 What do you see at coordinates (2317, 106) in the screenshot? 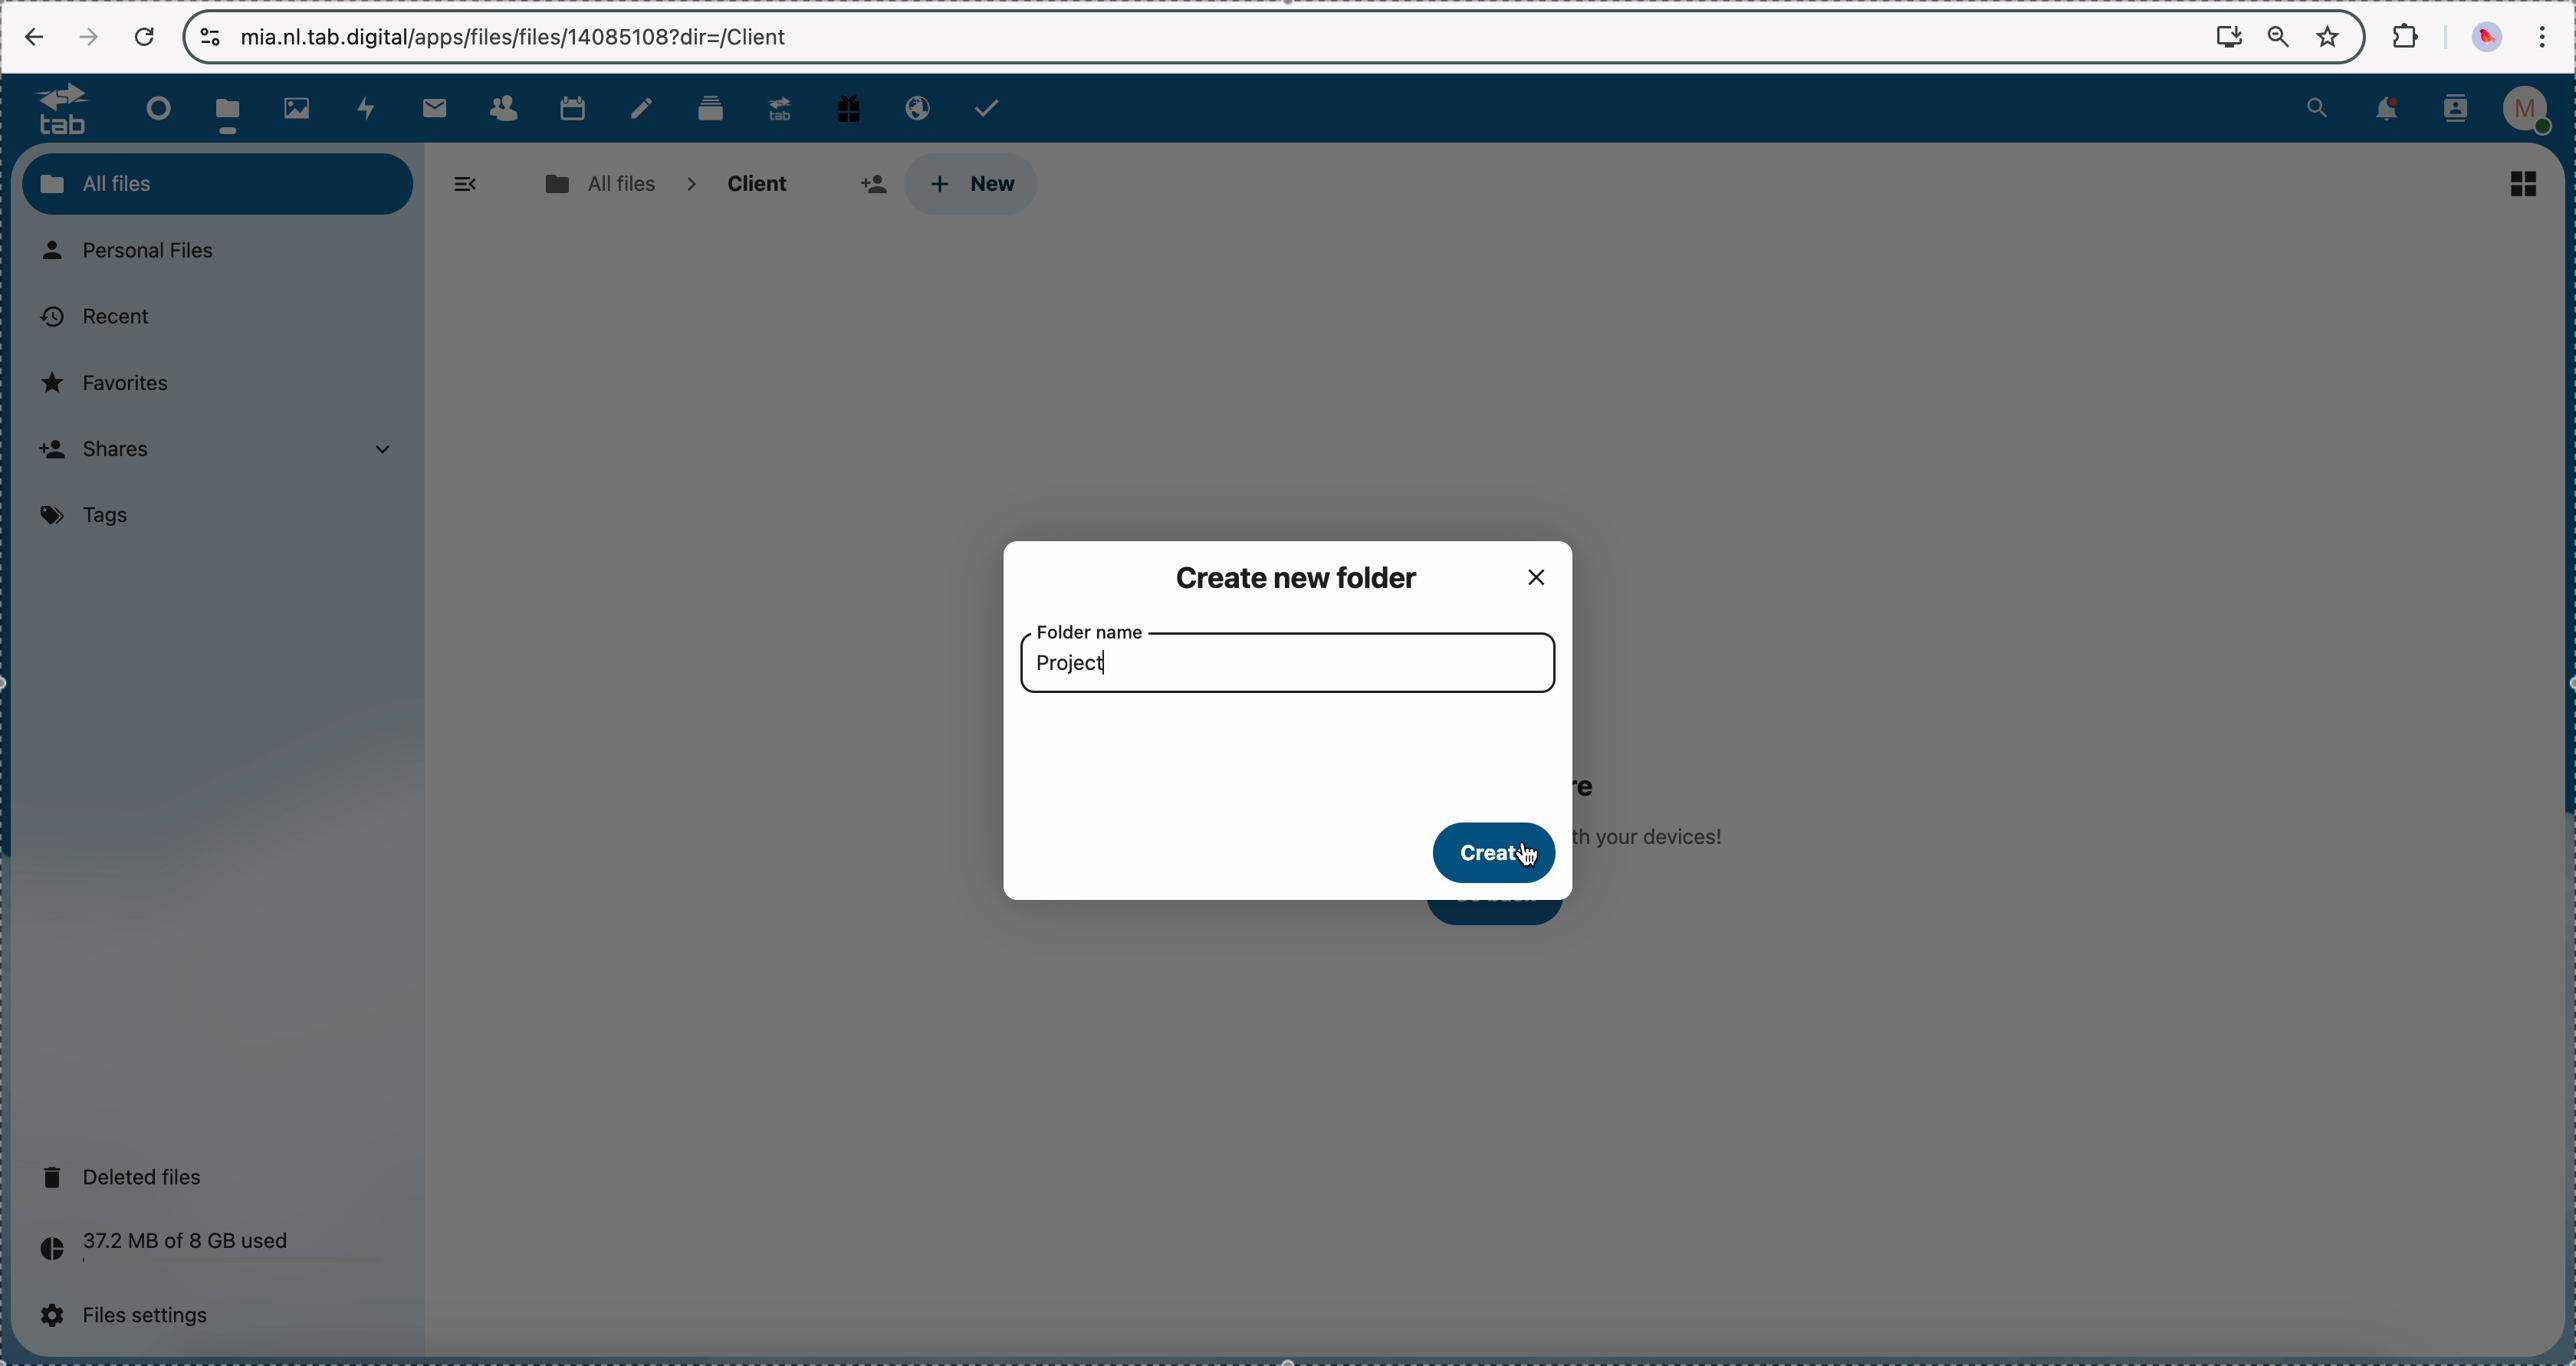
I see `search` at bounding box center [2317, 106].